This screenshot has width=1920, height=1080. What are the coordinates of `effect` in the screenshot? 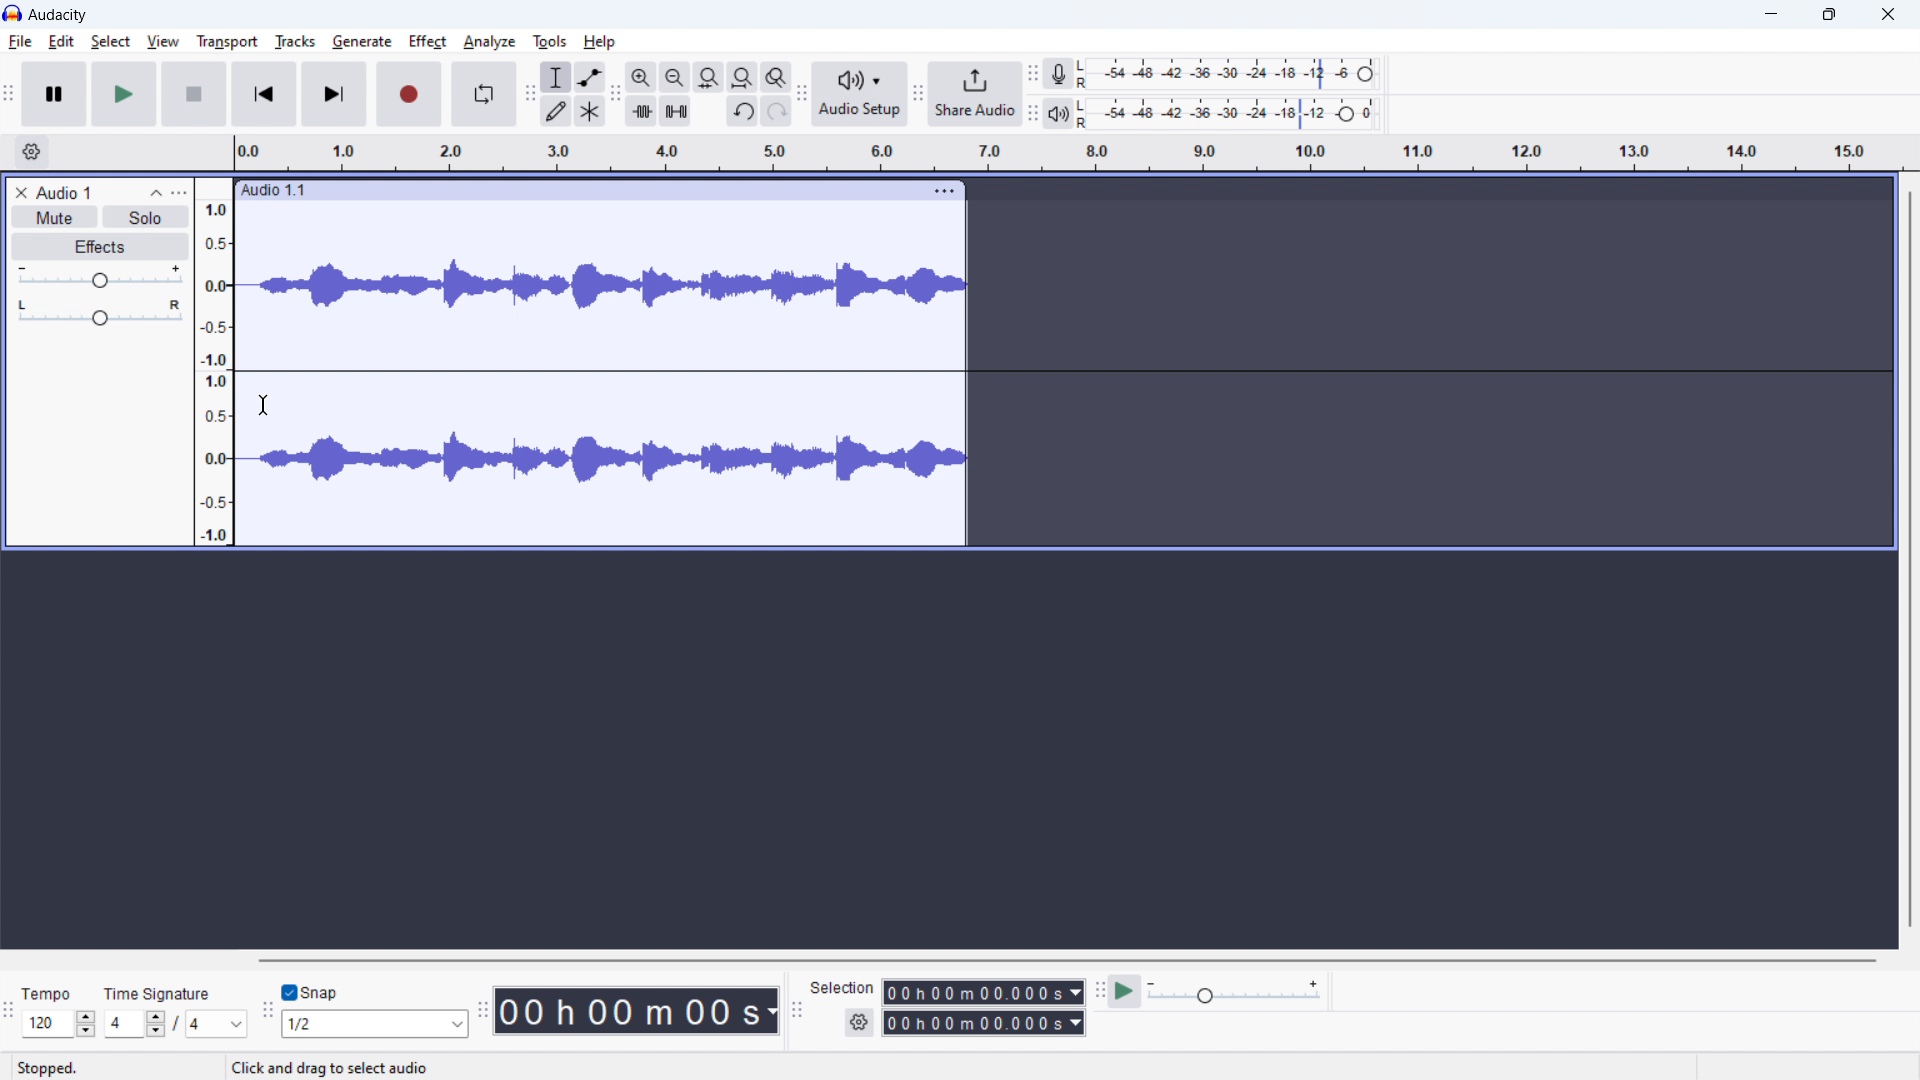 It's located at (429, 41).